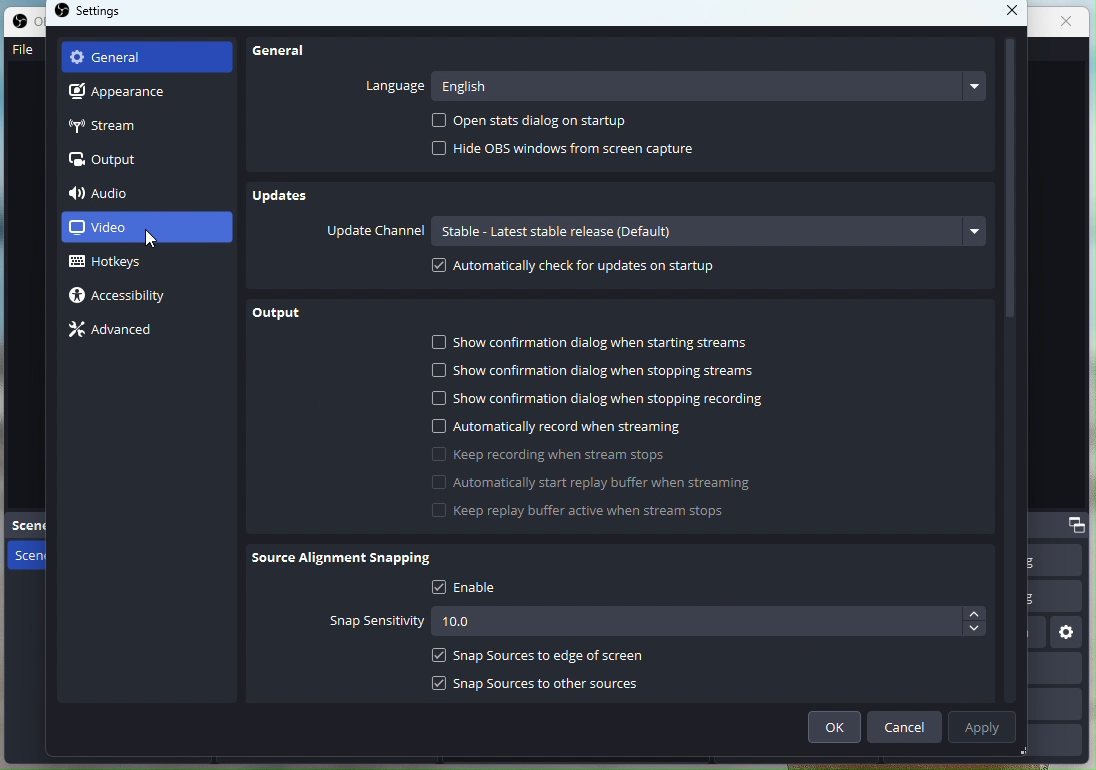 The height and width of the screenshot is (770, 1096). Describe the element at coordinates (538, 685) in the screenshot. I see `Snap sources to other sources` at that location.